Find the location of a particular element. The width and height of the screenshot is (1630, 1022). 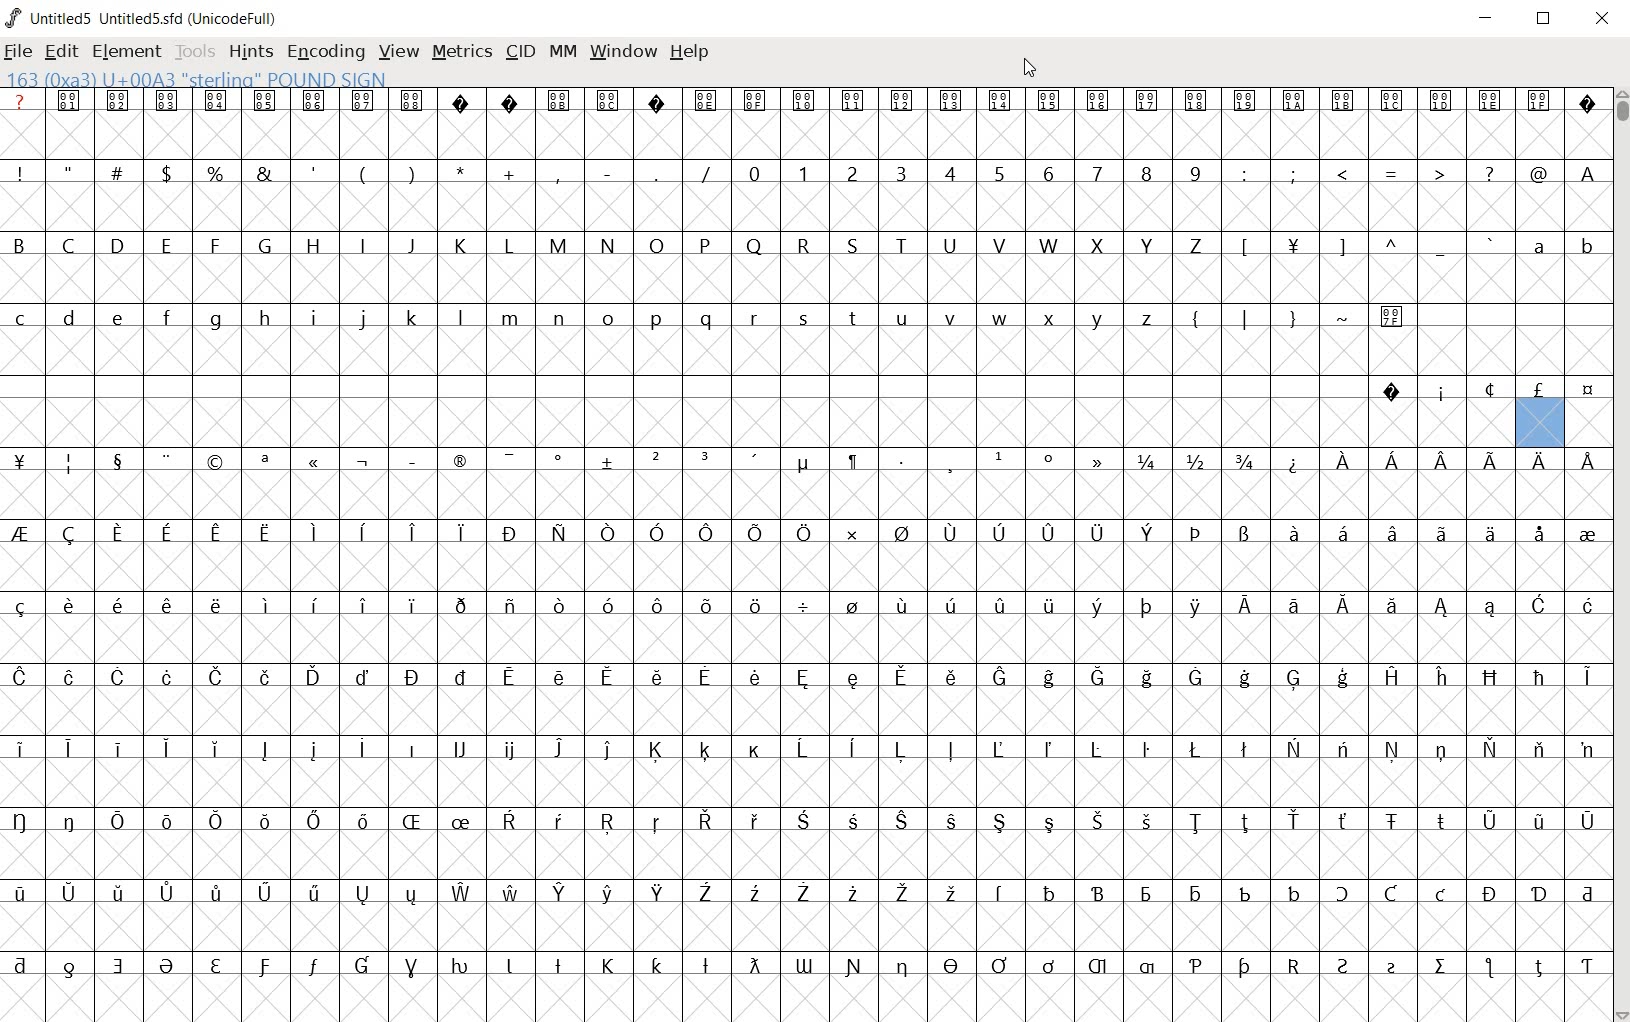

Symbol is located at coordinates (1442, 968).